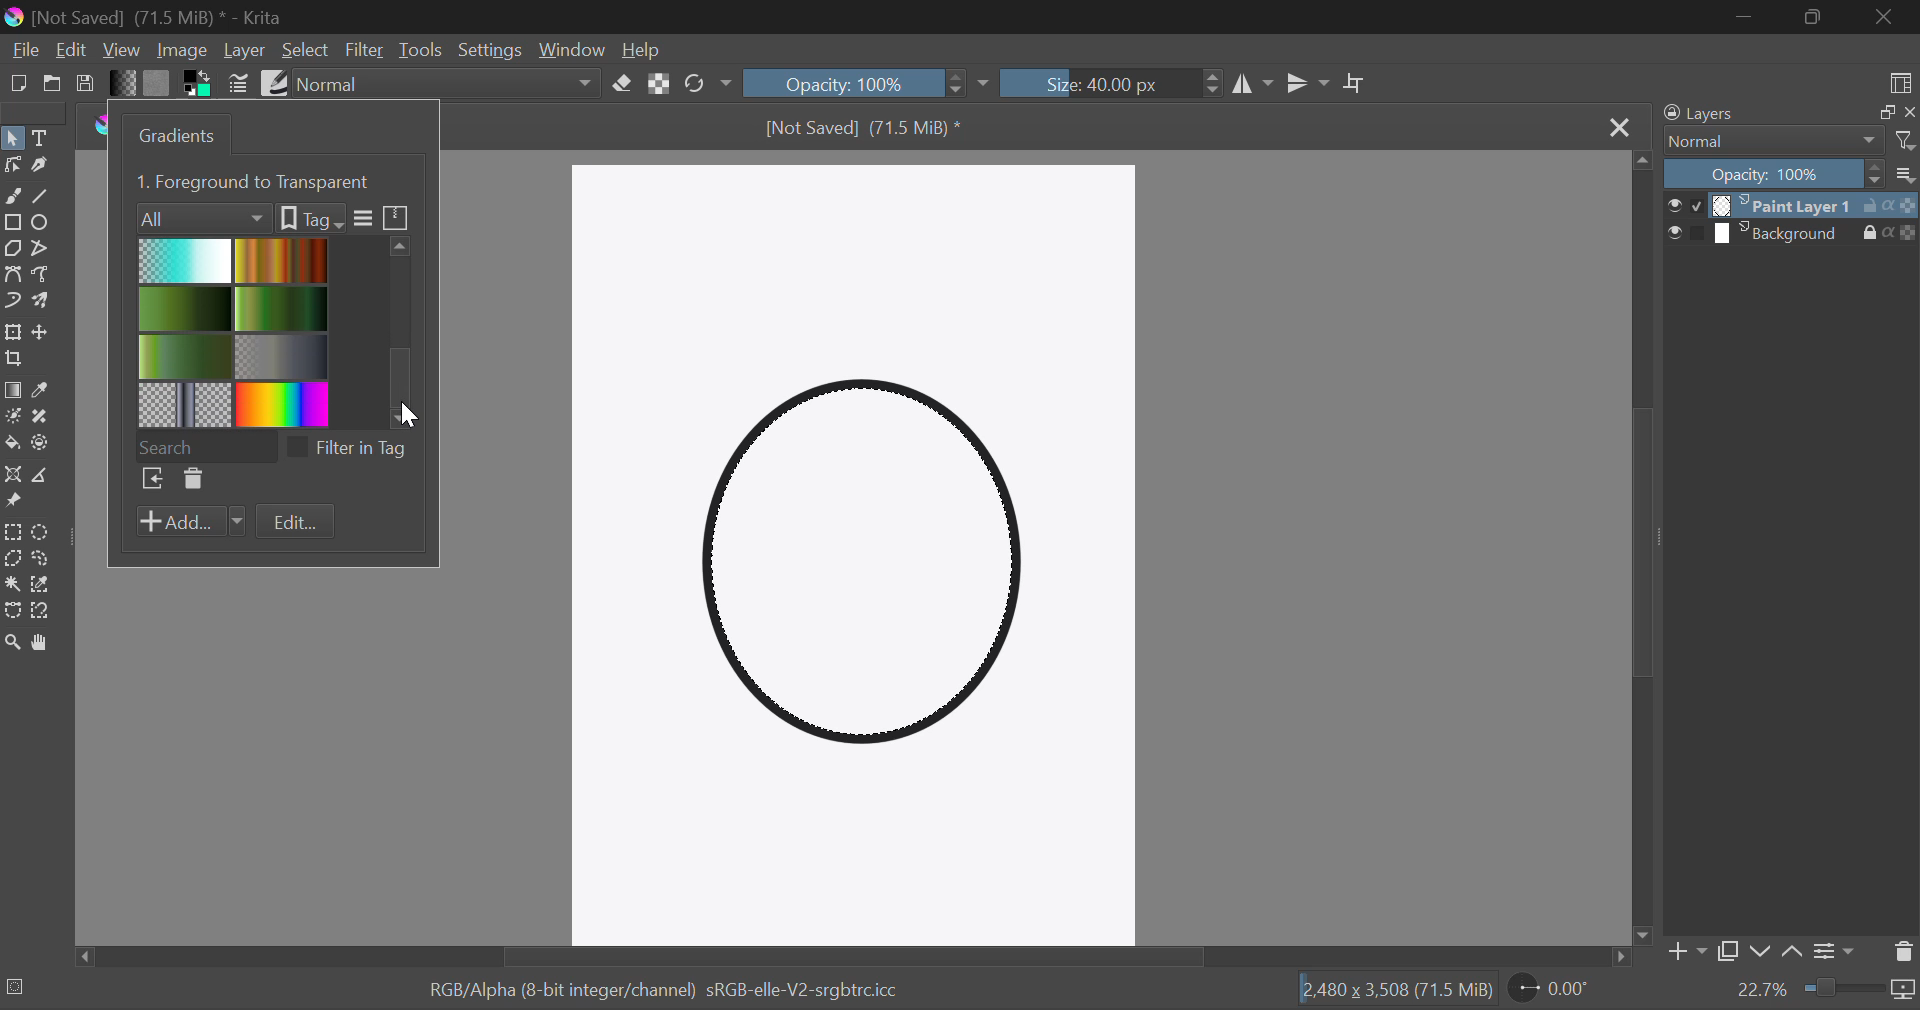 The width and height of the screenshot is (1920, 1010). What do you see at coordinates (1845, 986) in the screenshot?
I see `zoom slider` at bounding box center [1845, 986].